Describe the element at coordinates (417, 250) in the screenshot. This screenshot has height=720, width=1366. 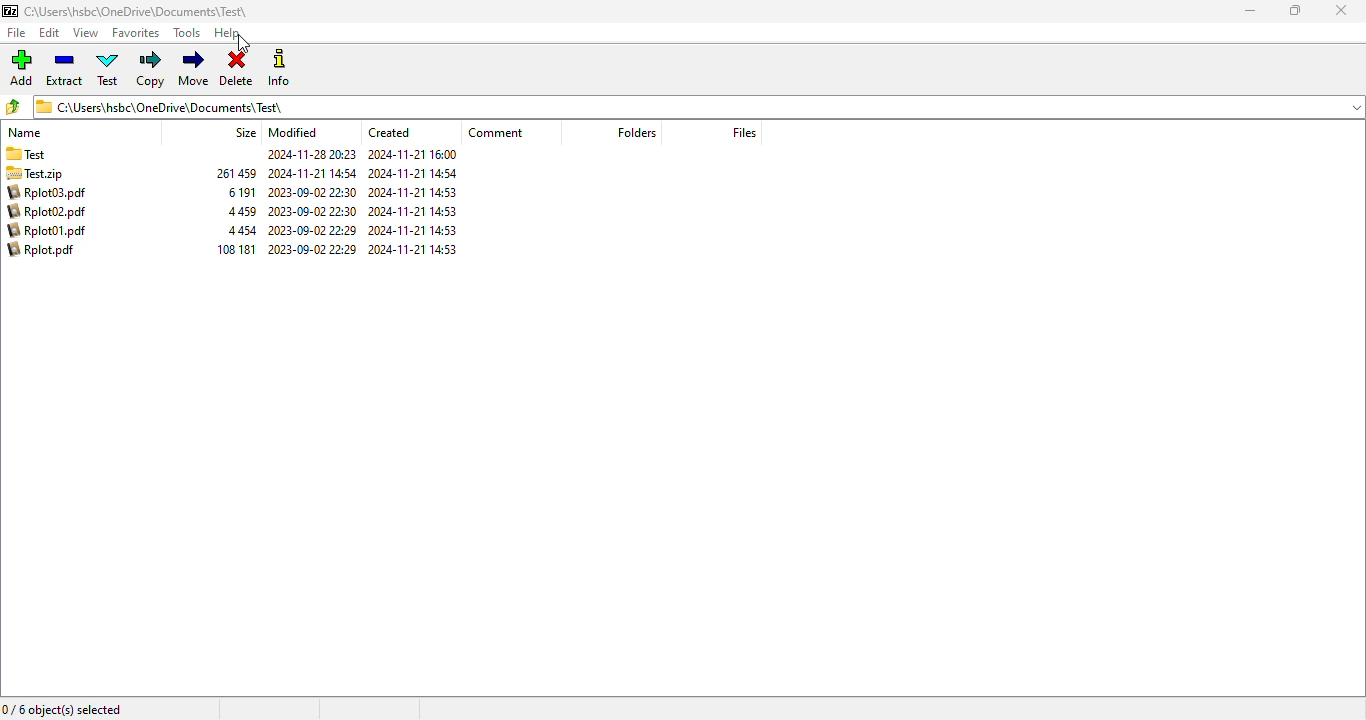
I see `2024-11-21 14:53` at that location.